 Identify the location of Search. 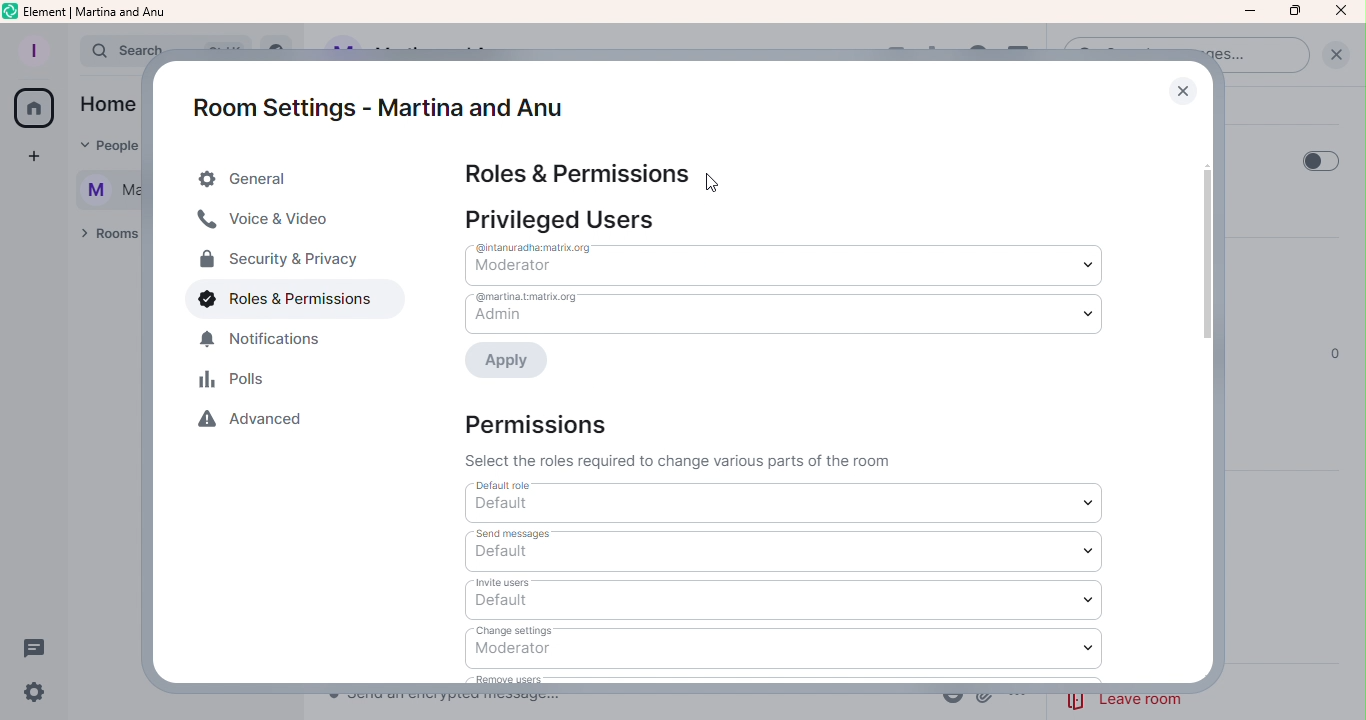
(108, 51).